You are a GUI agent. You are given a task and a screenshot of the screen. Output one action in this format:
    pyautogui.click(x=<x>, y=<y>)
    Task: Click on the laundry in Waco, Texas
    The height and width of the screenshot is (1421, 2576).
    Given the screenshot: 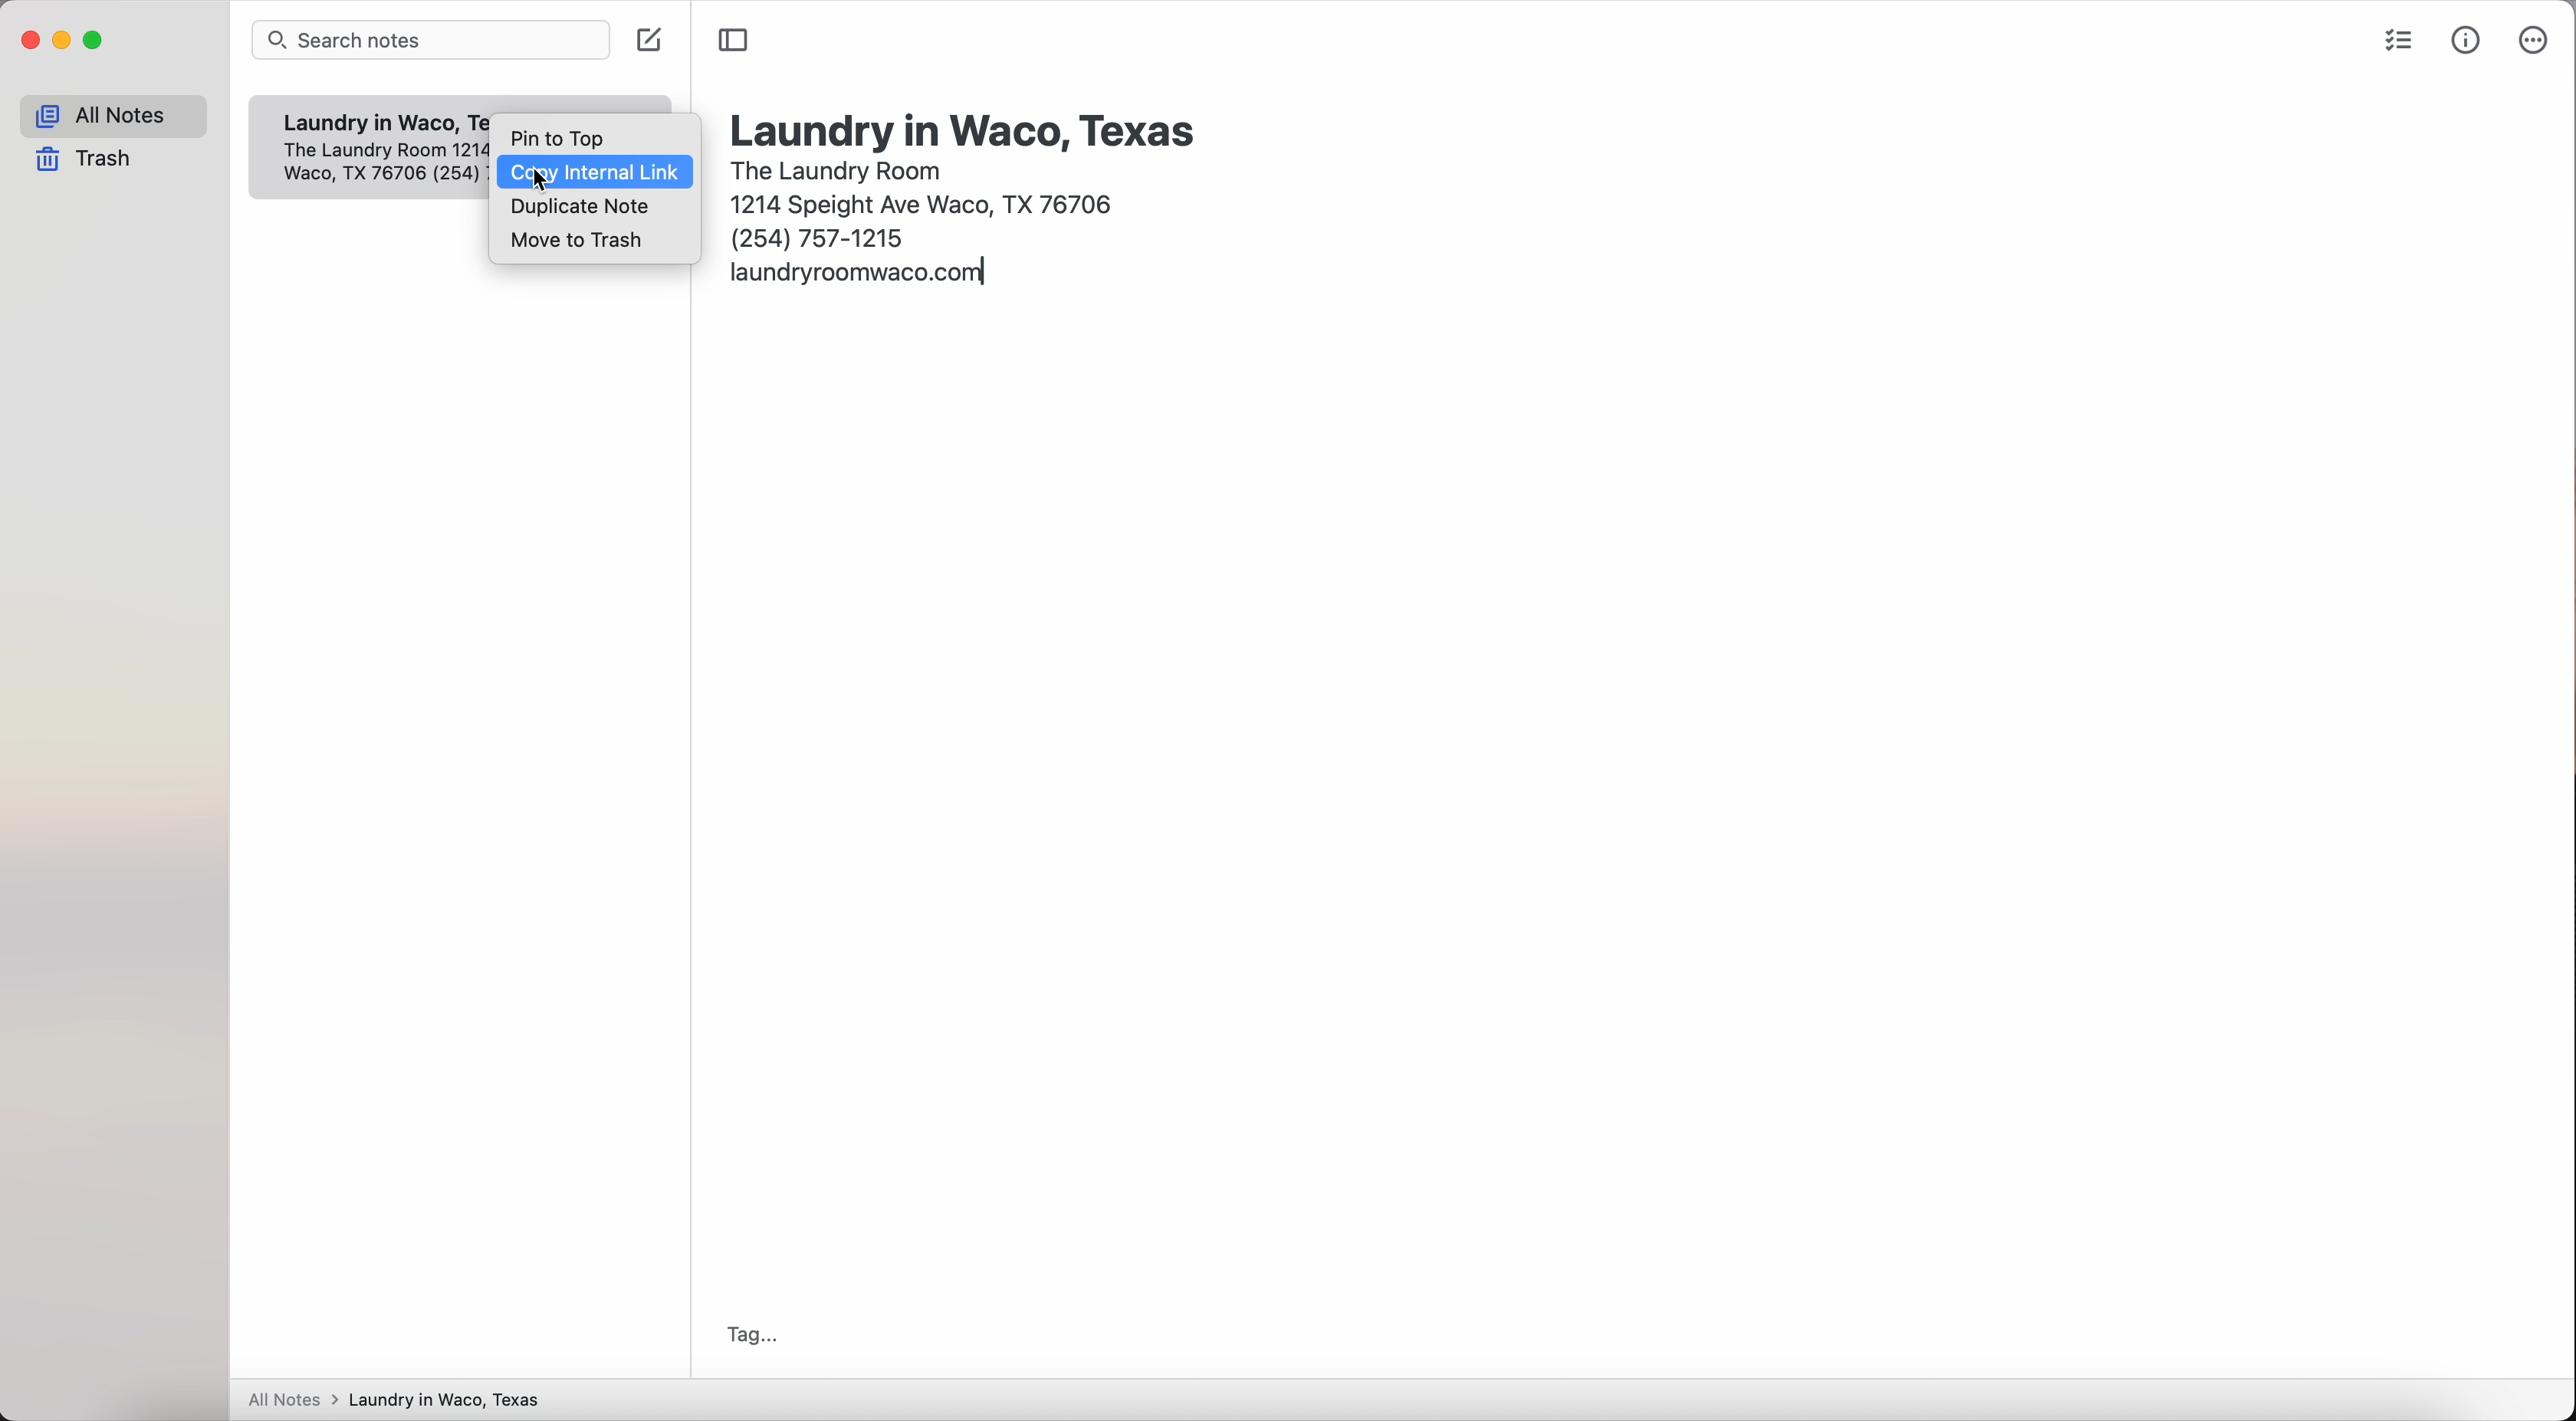 What is the action you would take?
    pyautogui.click(x=966, y=129)
    